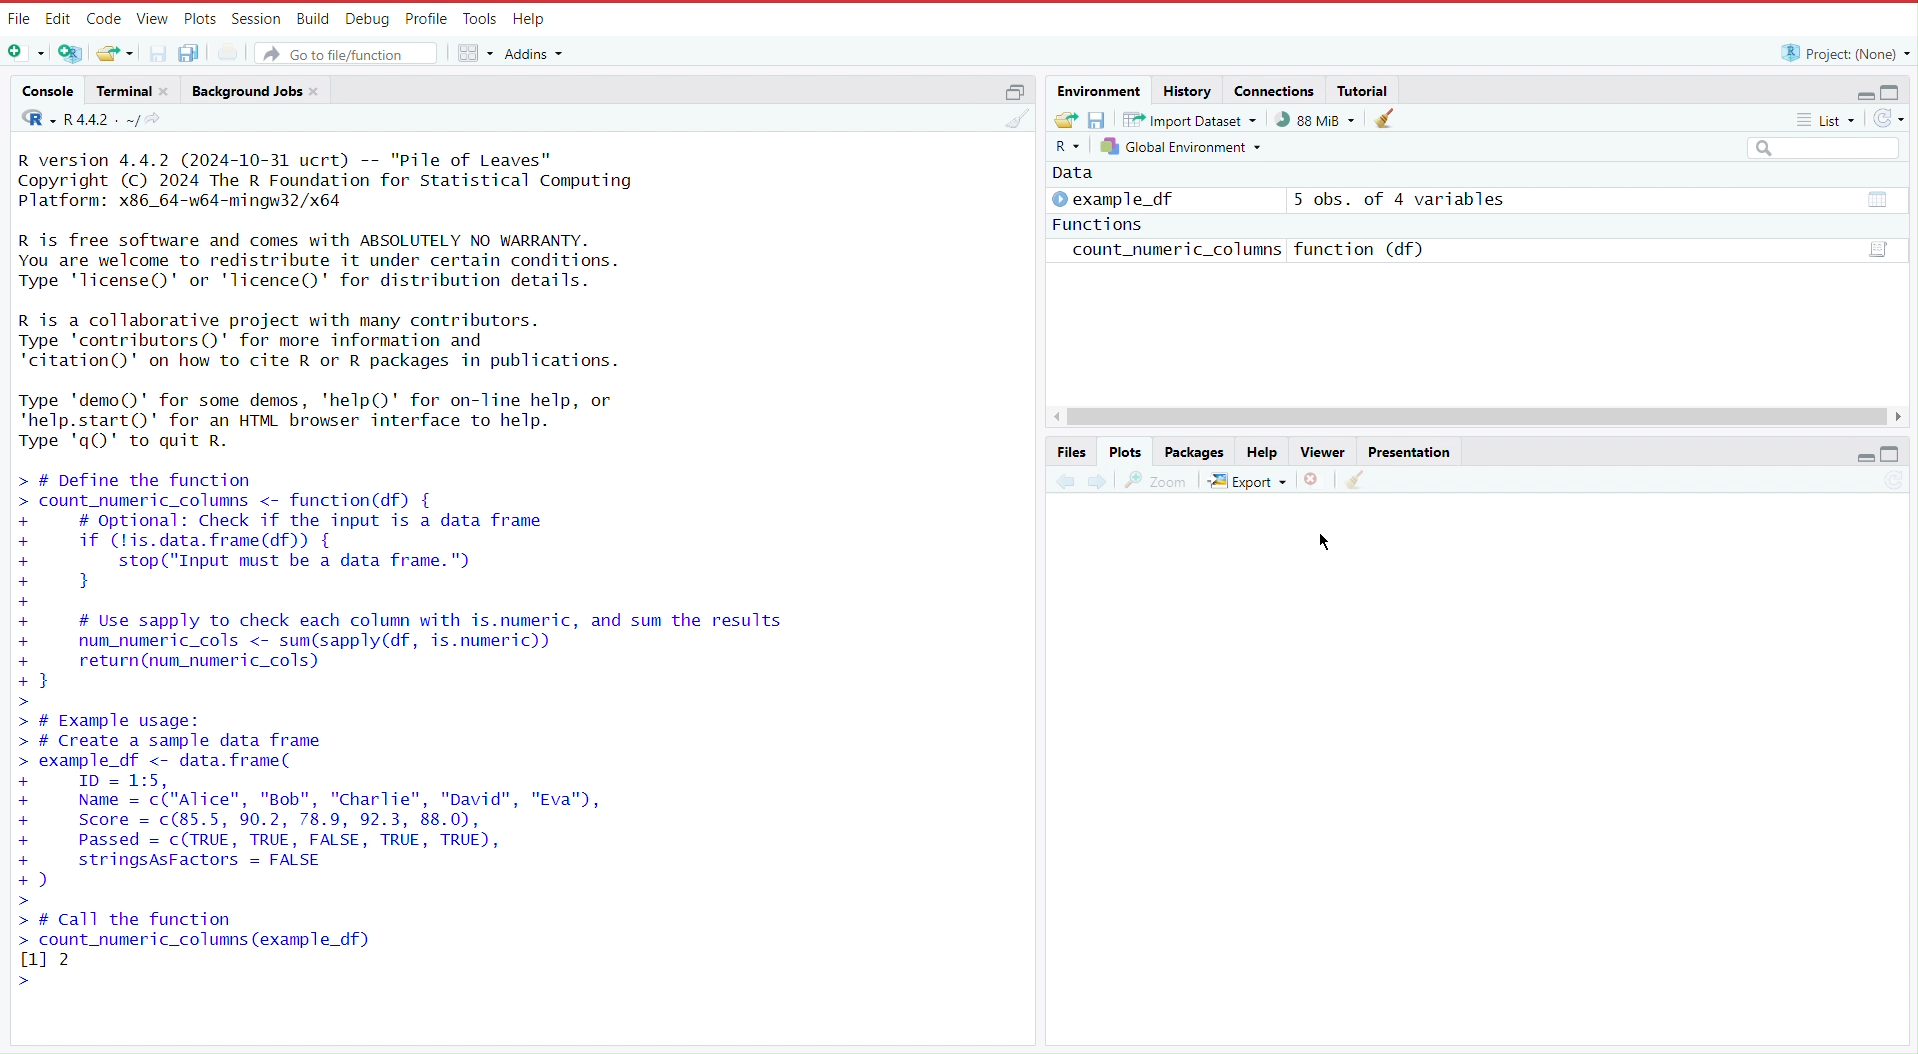 The image size is (1918, 1054). Describe the element at coordinates (1196, 452) in the screenshot. I see `Packages` at that location.